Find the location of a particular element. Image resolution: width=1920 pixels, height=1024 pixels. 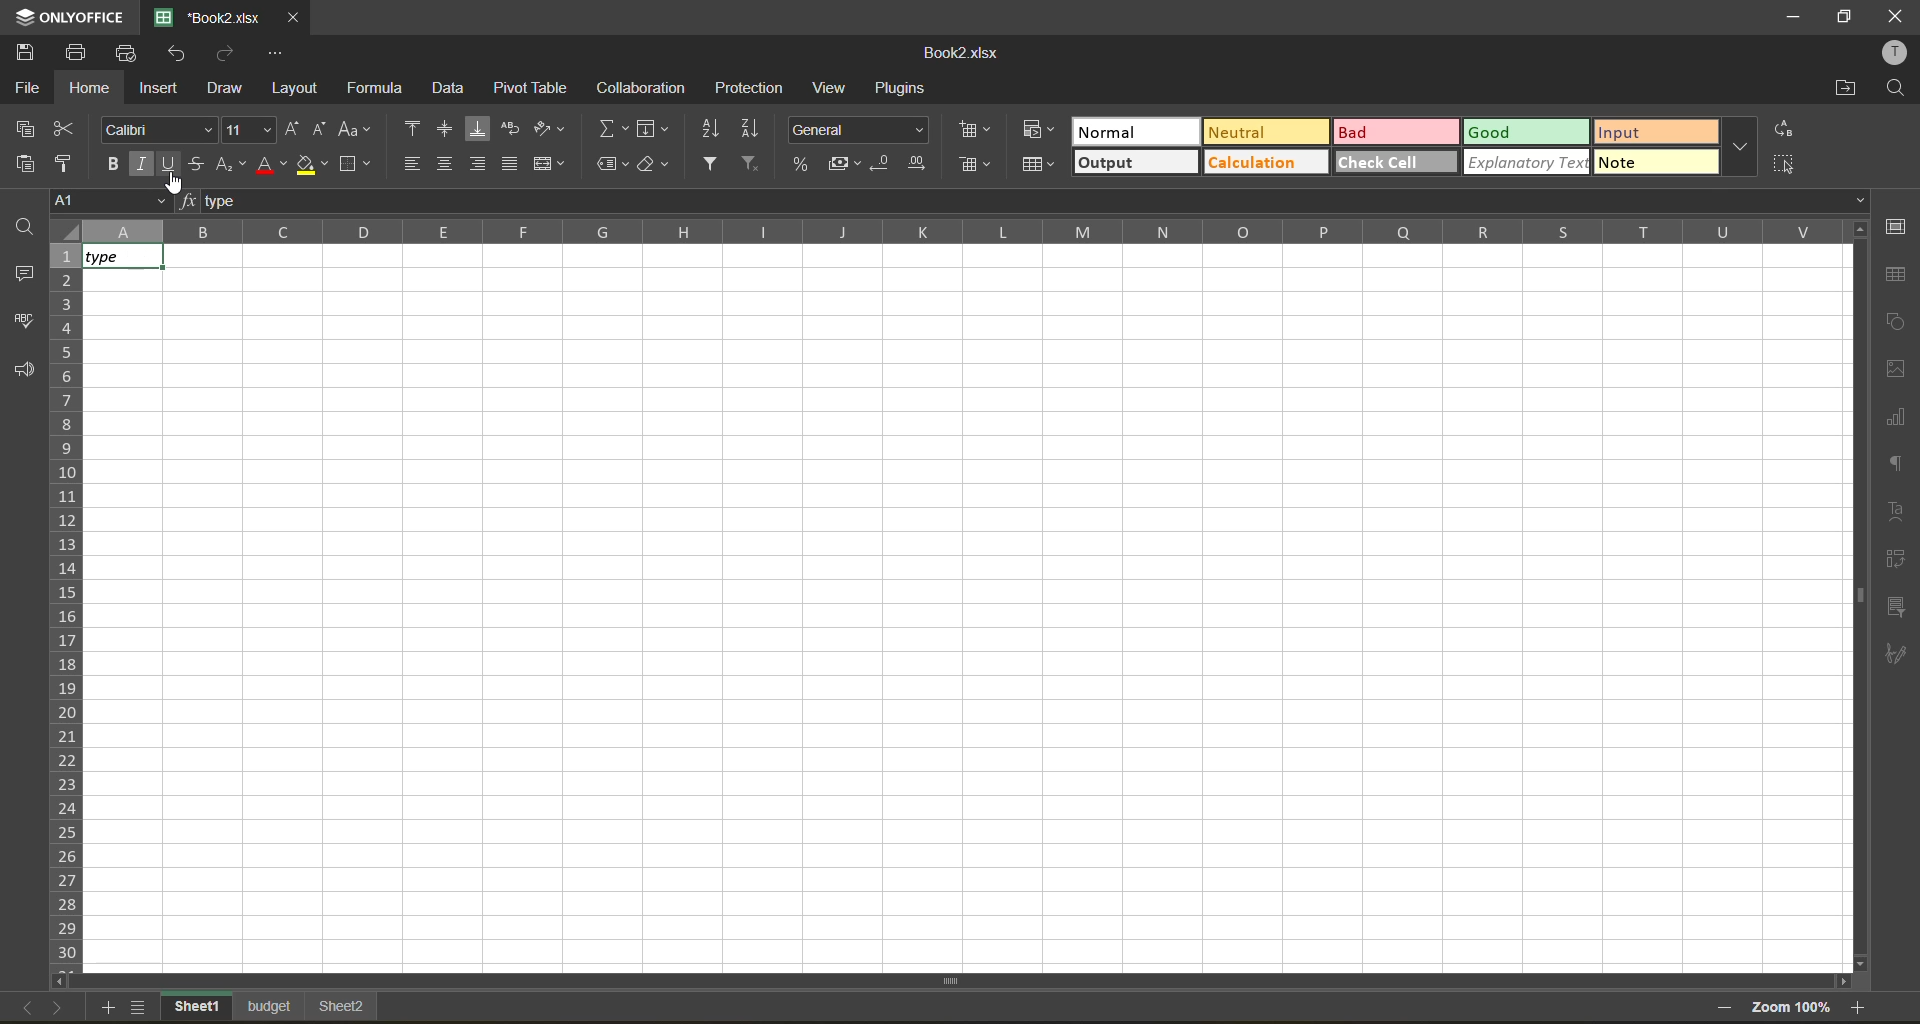

font color is located at coordinates (270, 167).